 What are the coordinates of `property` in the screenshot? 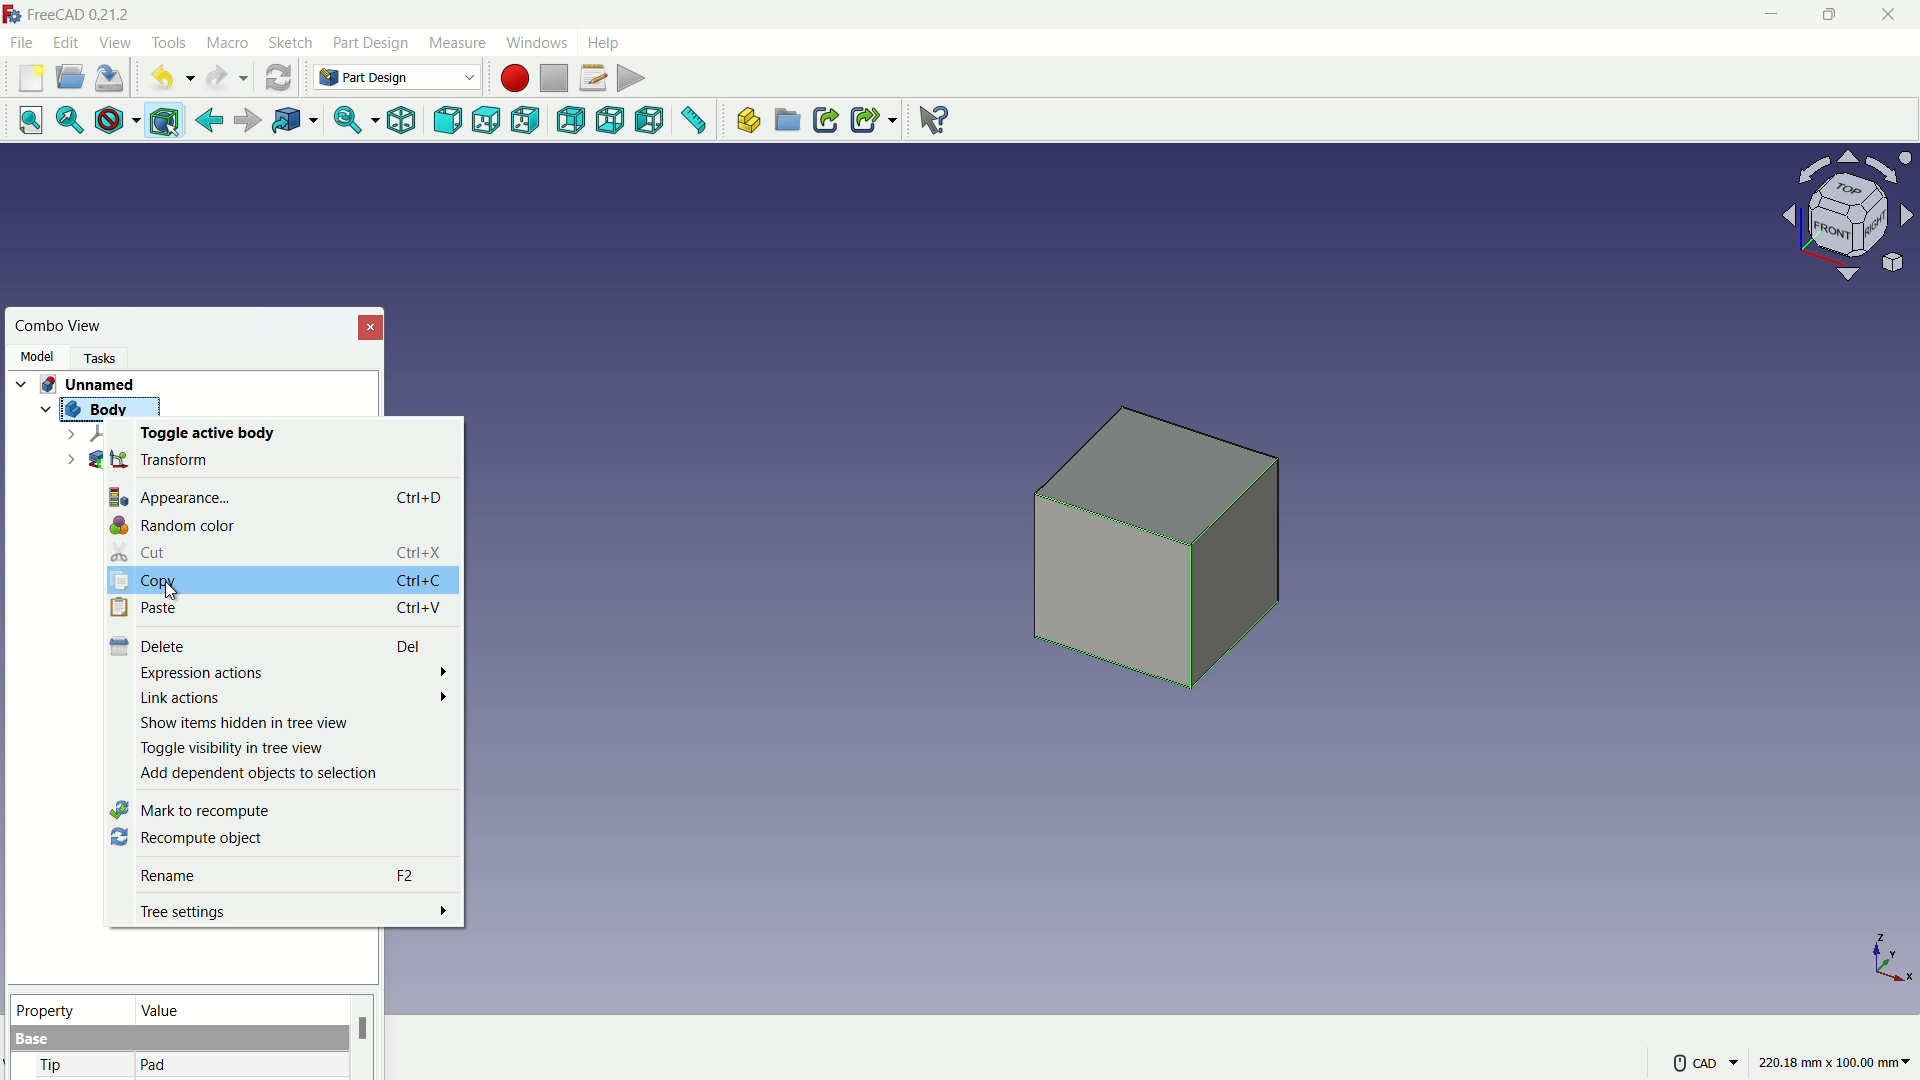 It's located at (69, 1008).